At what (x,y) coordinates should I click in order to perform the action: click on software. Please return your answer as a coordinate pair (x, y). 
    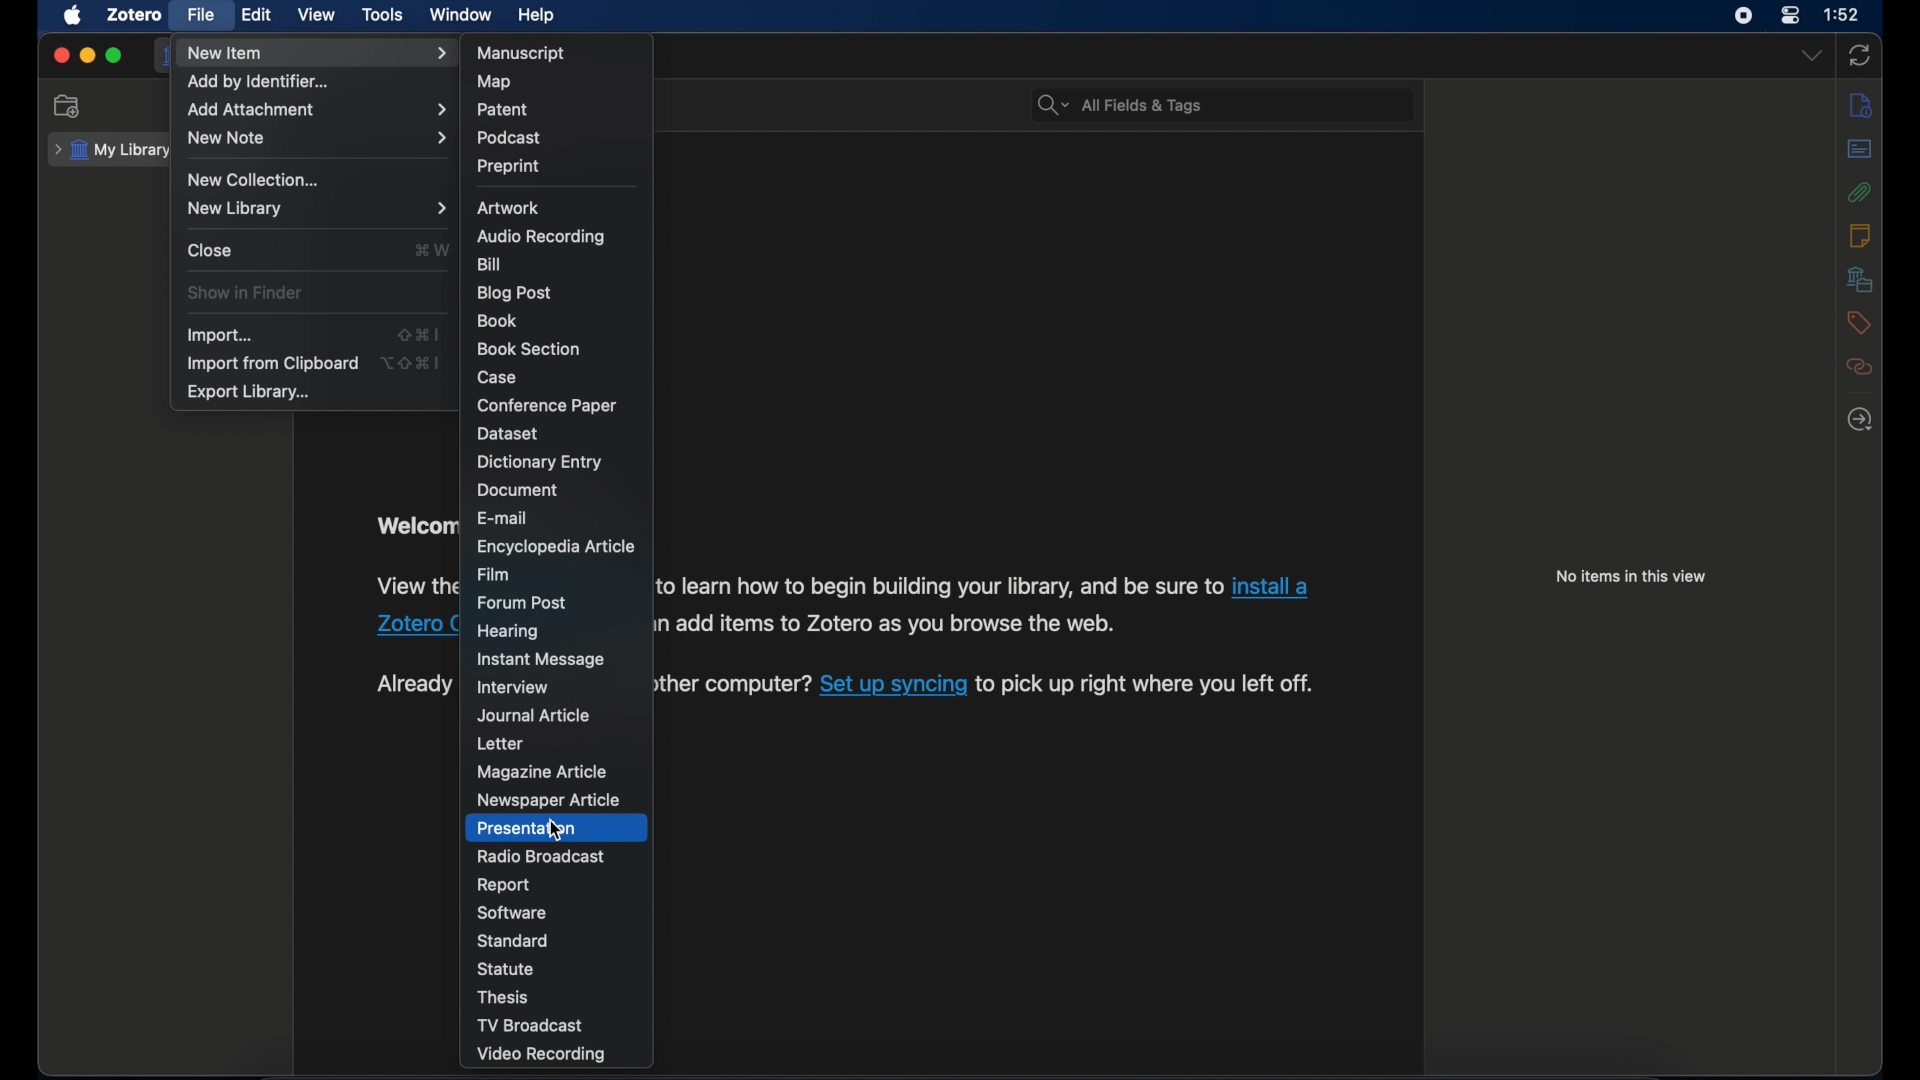
    Looking at the image, I should click on (512, 914).